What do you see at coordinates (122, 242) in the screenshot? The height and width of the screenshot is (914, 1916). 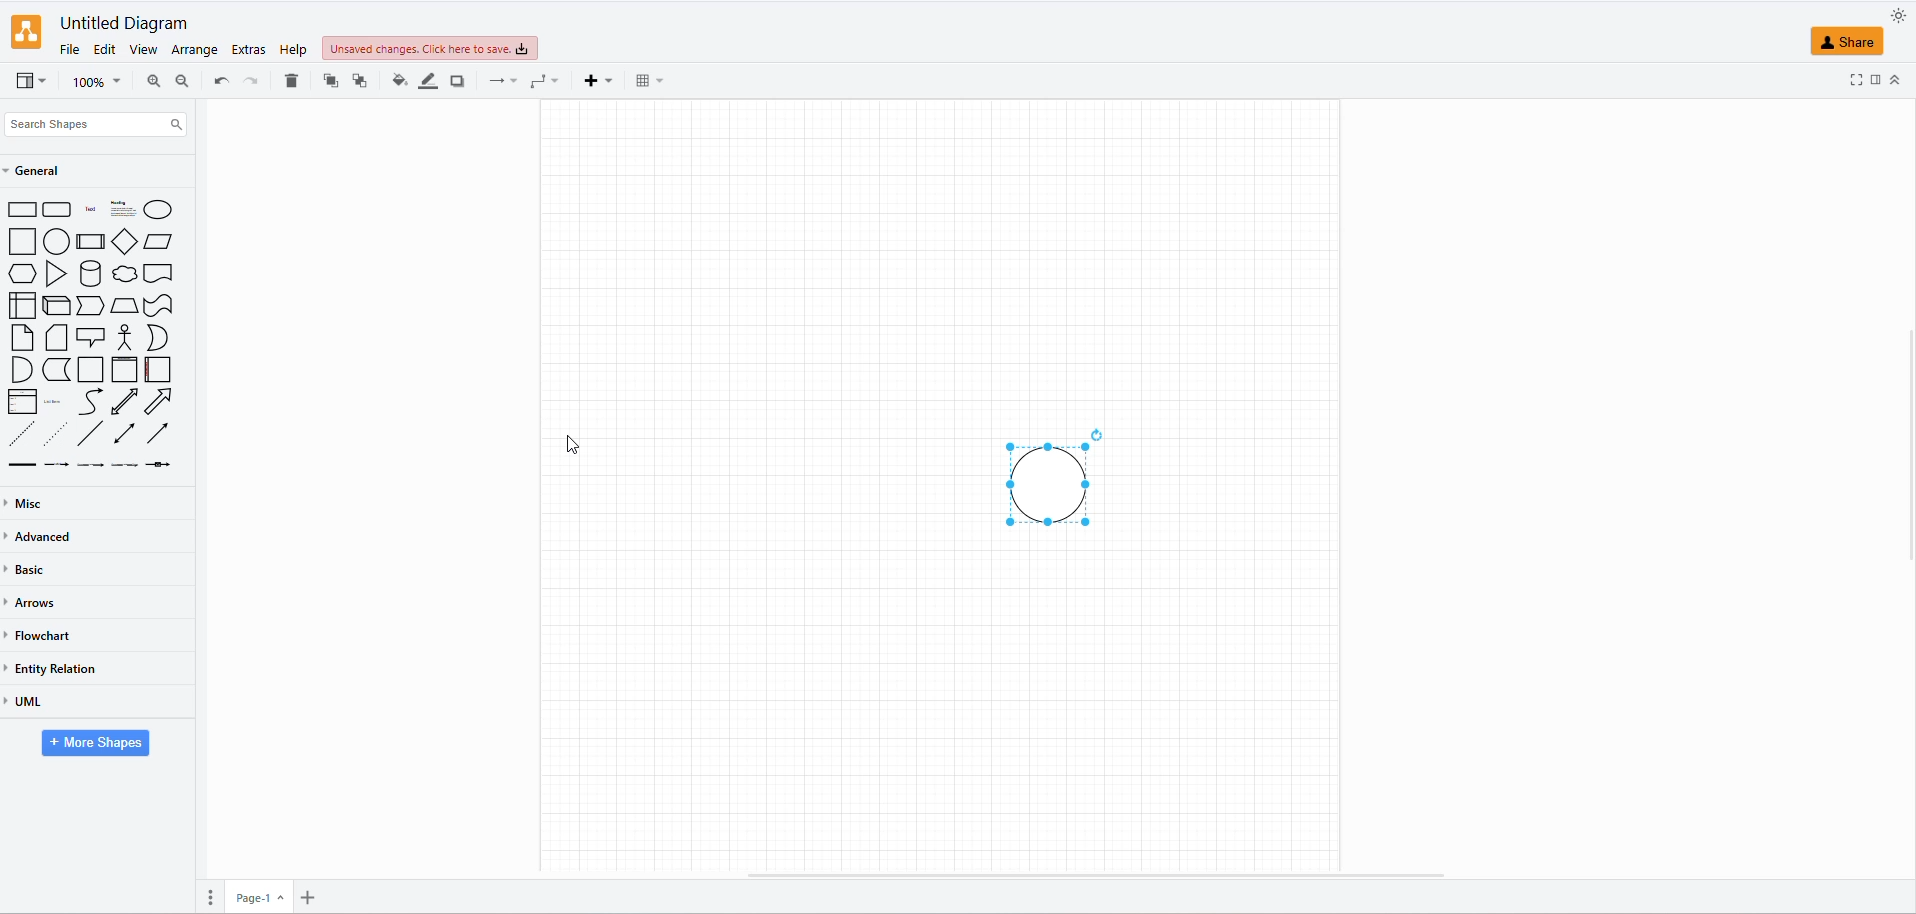 I see `DIAMOND` at bounding box center [122, 242].